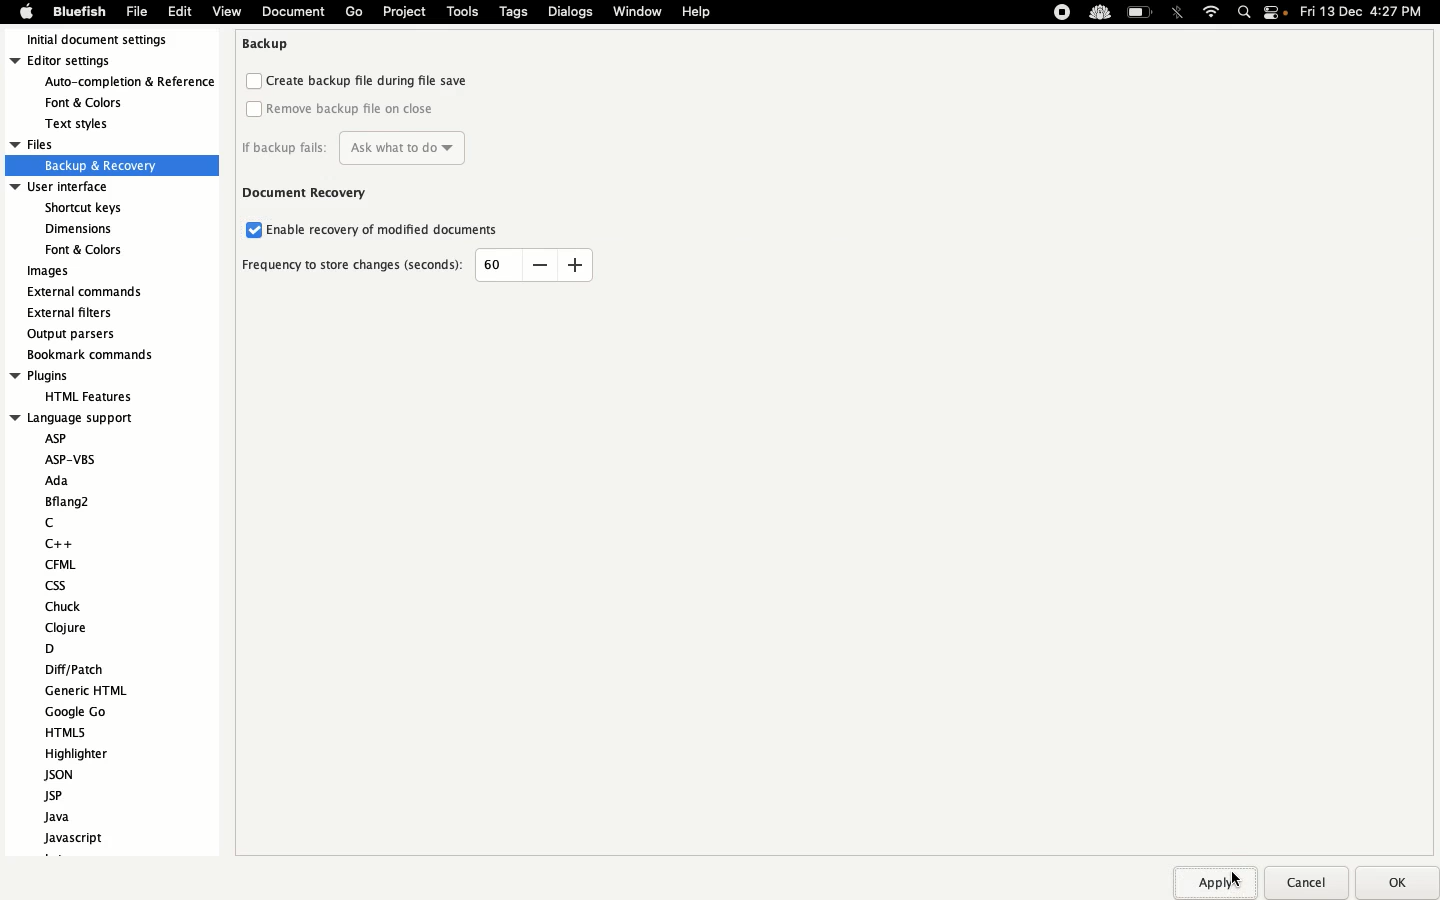  Describe the element at coordinates (87, 636) in the screenshot. I see `Language support` at that location.